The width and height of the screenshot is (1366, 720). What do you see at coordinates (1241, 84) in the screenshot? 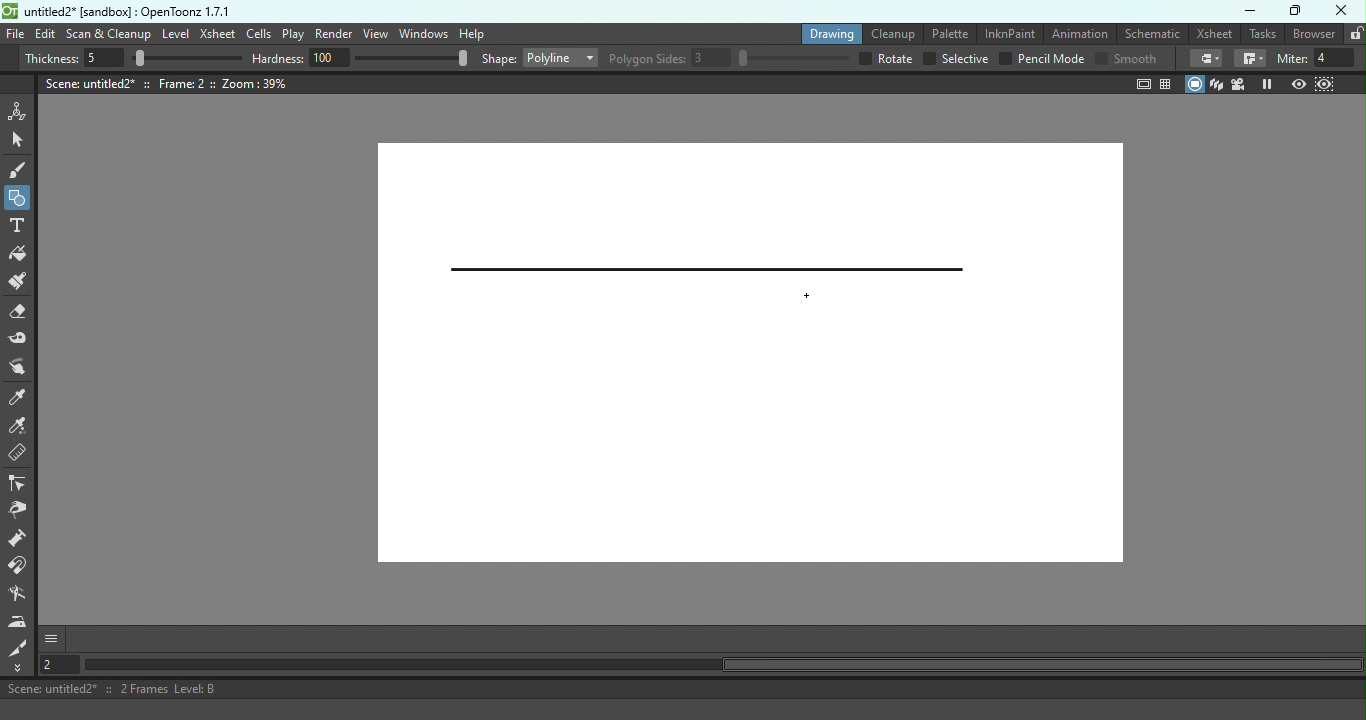
I see `Camera view` at bounding box center [1241, 84].